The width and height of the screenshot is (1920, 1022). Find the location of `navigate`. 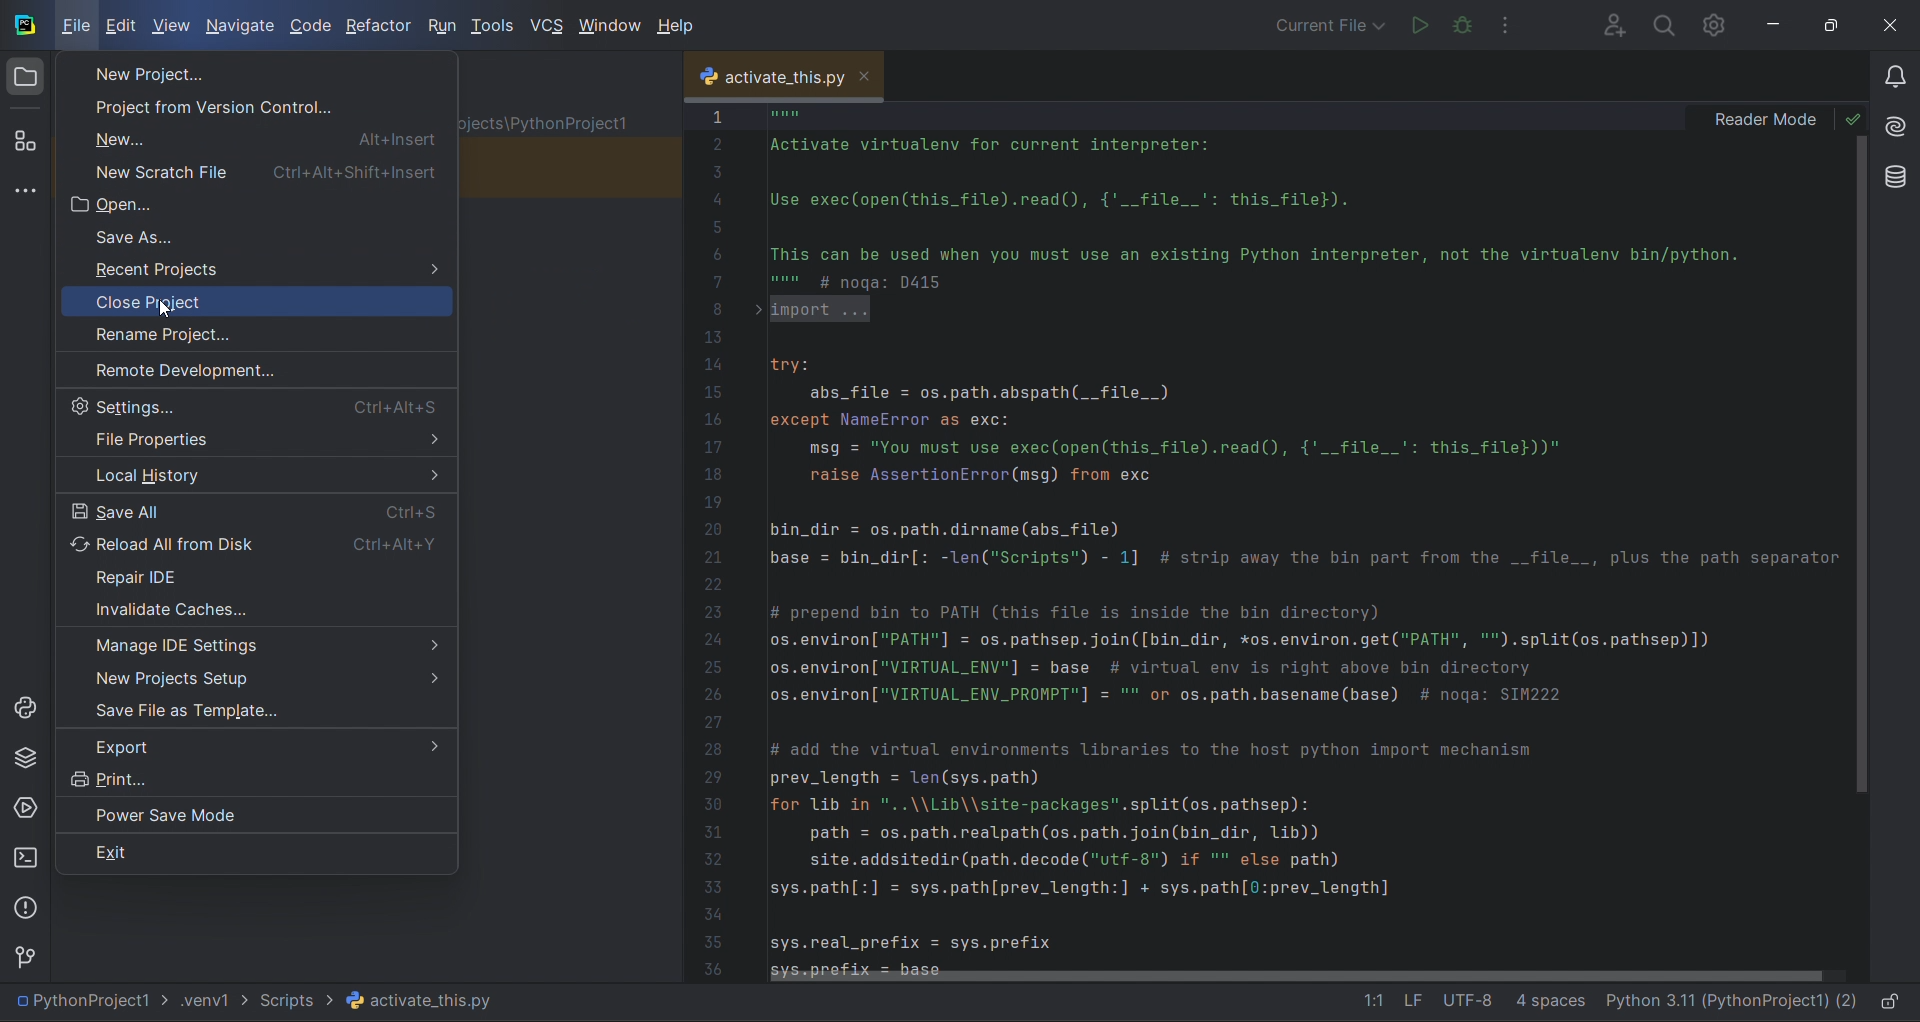

navigate is located at coordinates (236, 26).